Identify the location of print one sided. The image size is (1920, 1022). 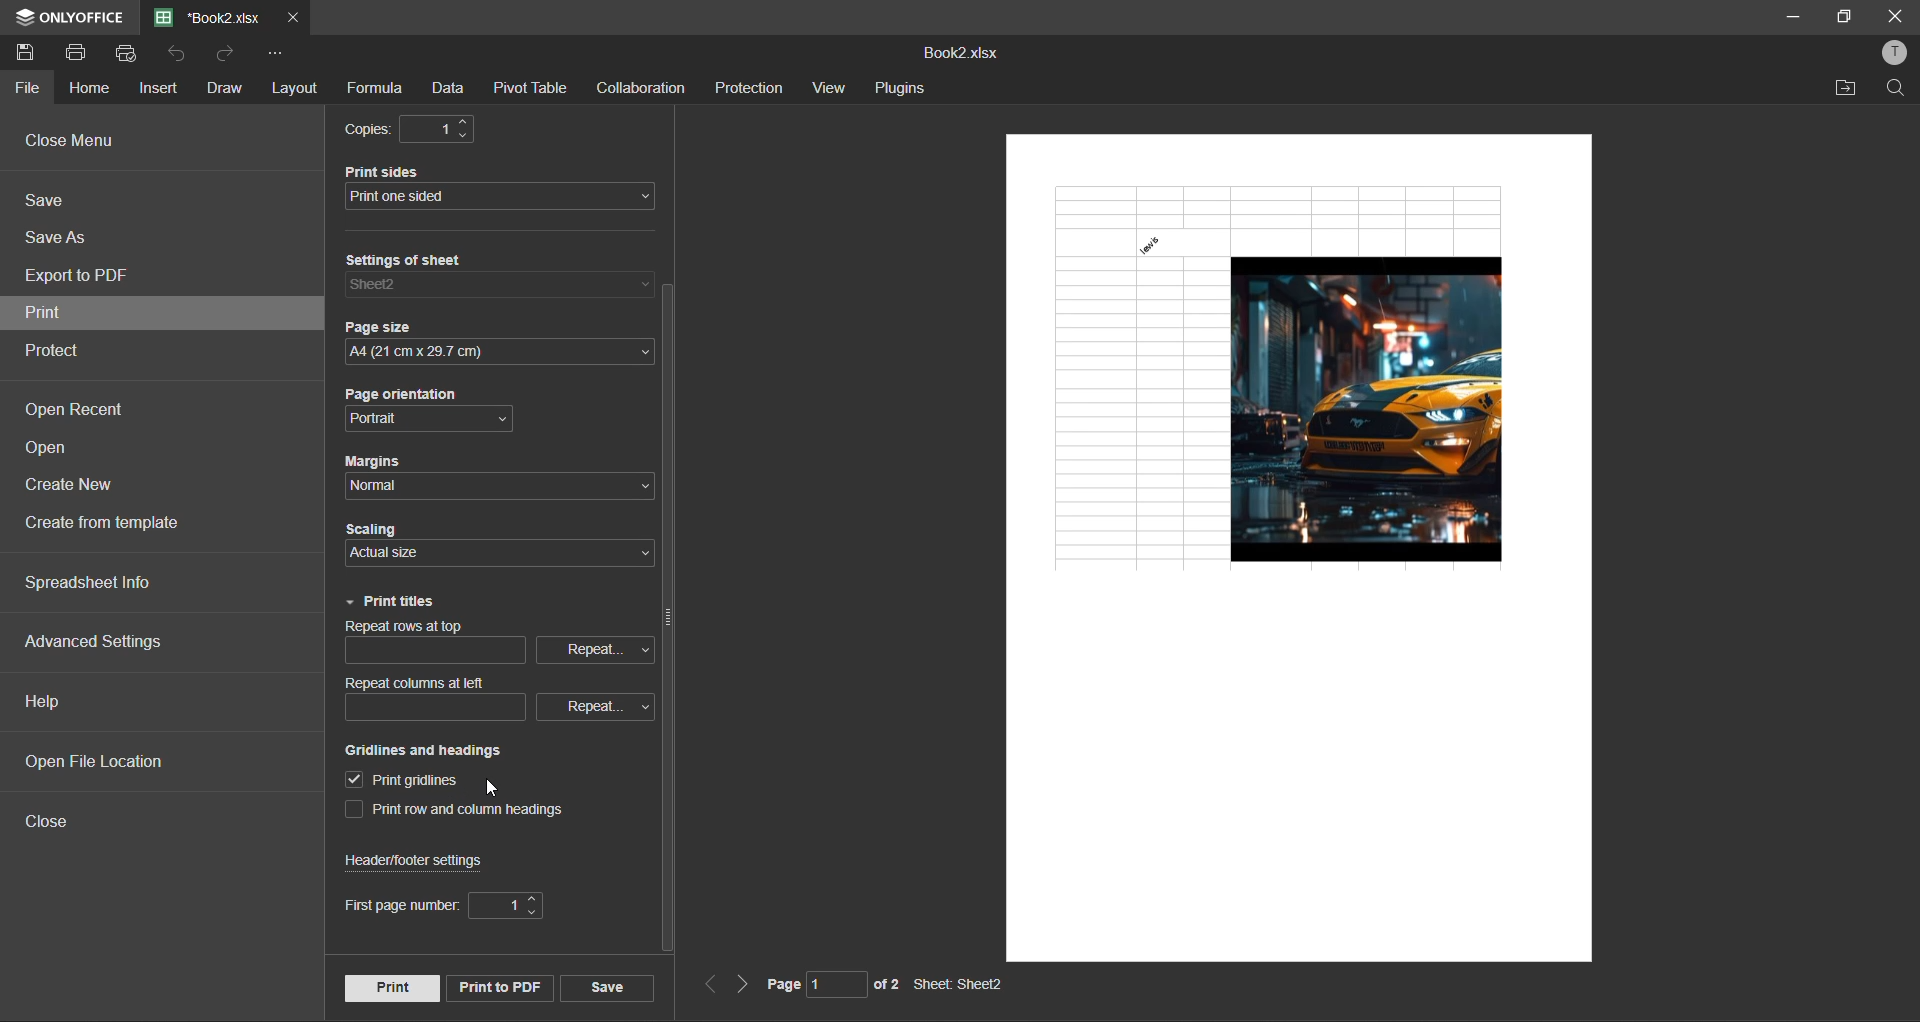
(448, 199).